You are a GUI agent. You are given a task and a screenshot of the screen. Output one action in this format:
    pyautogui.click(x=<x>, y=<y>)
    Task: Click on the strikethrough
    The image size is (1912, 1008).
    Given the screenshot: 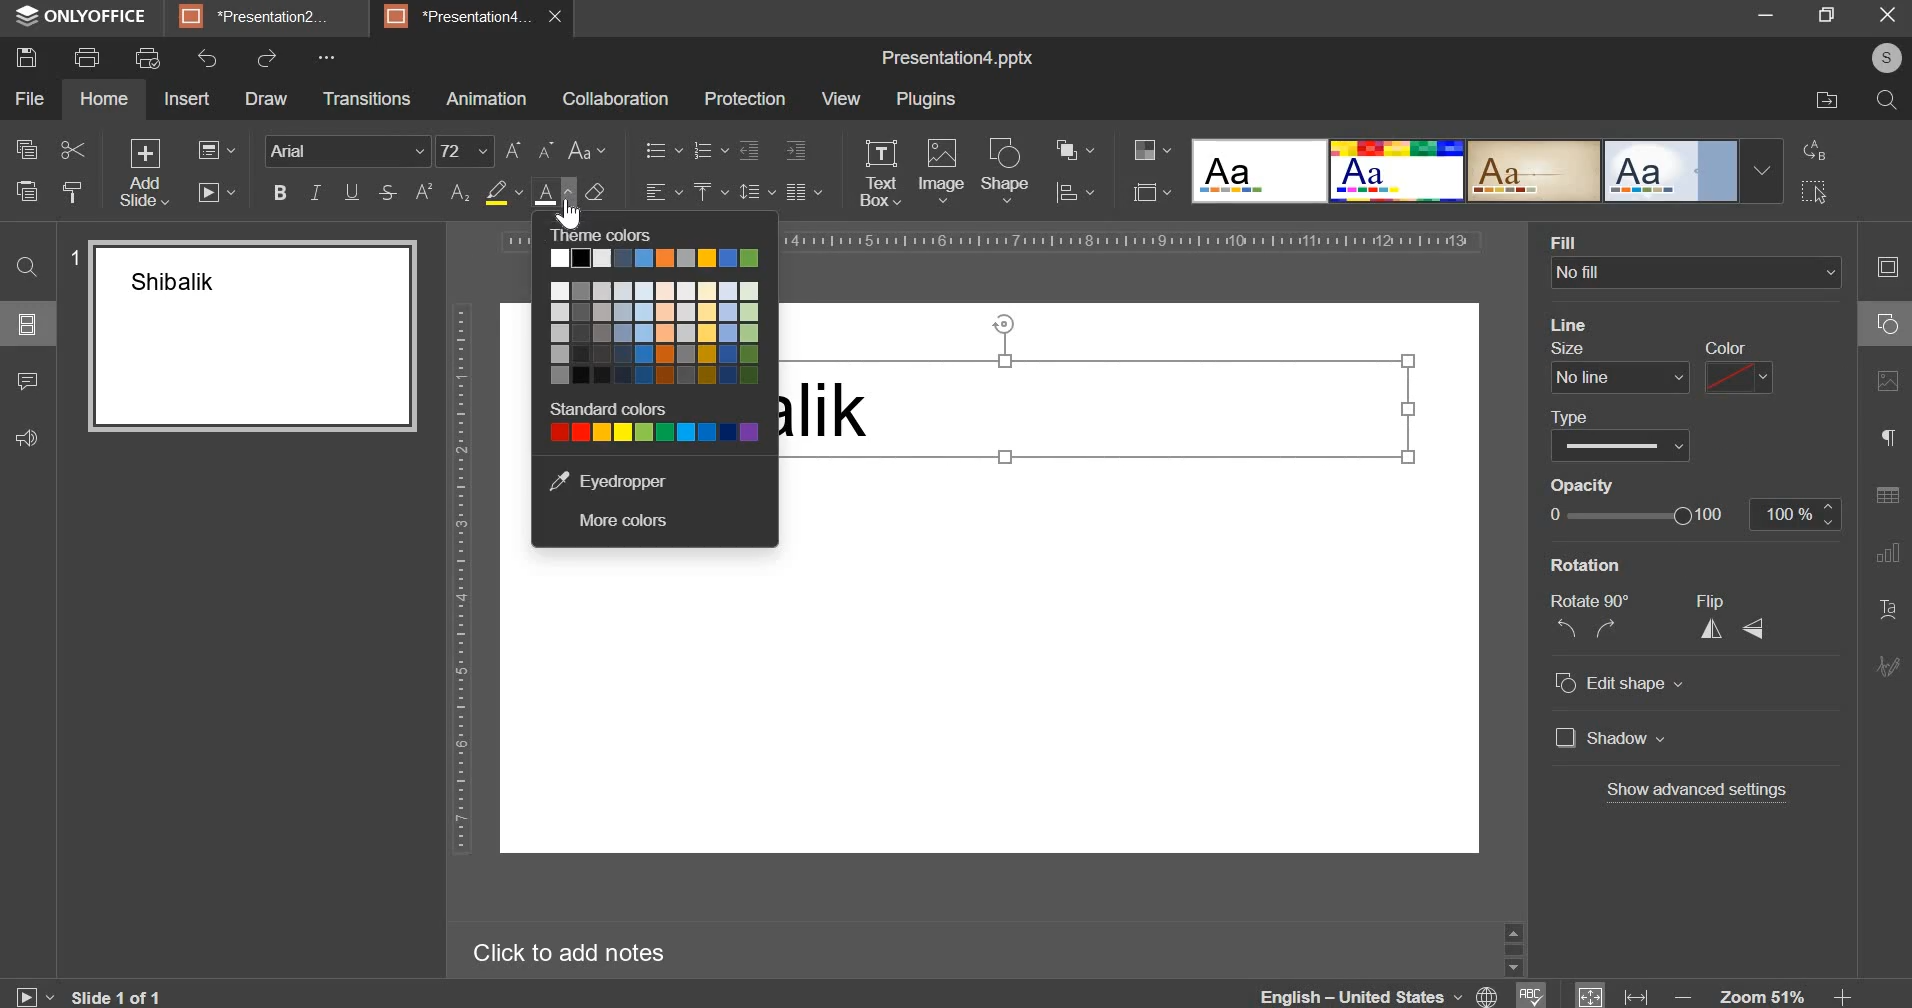 What is the action you would take?
    pyautogui.click(x=385, y=192)
    